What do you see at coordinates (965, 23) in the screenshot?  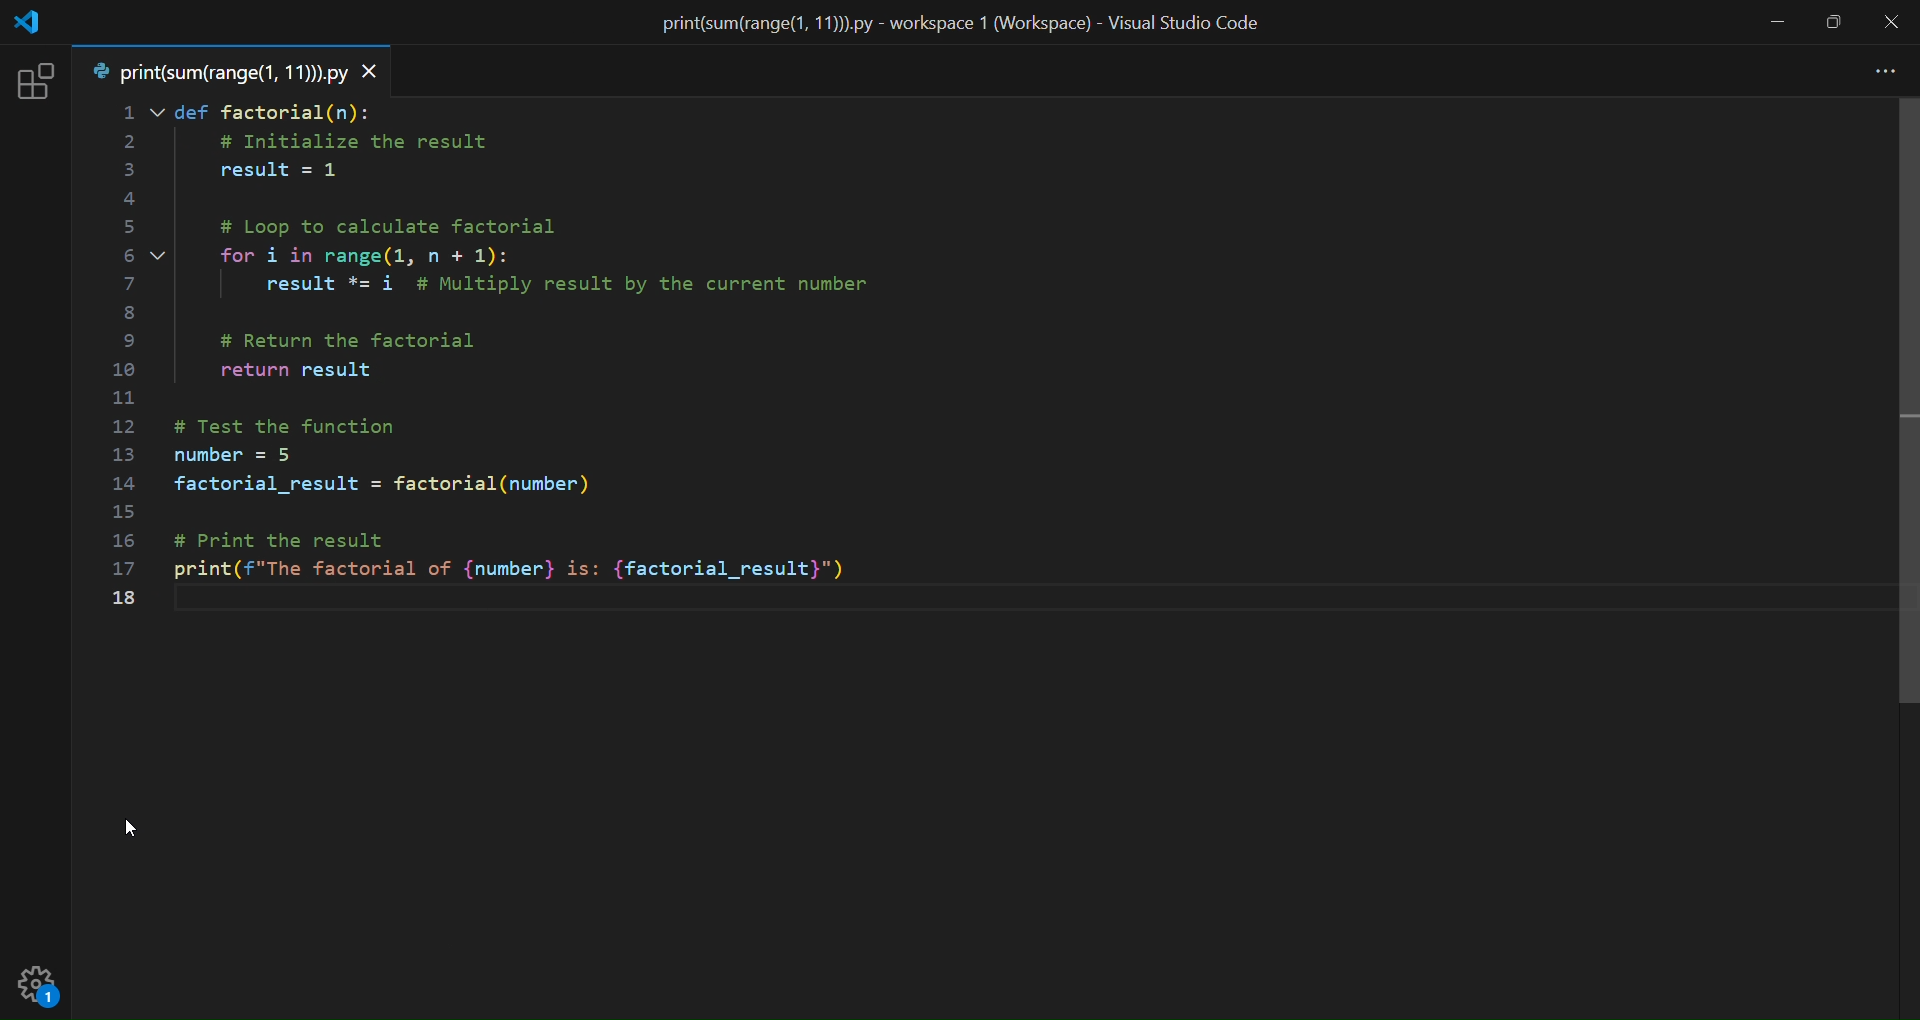 I see `title` at bounding box center [965, 23].